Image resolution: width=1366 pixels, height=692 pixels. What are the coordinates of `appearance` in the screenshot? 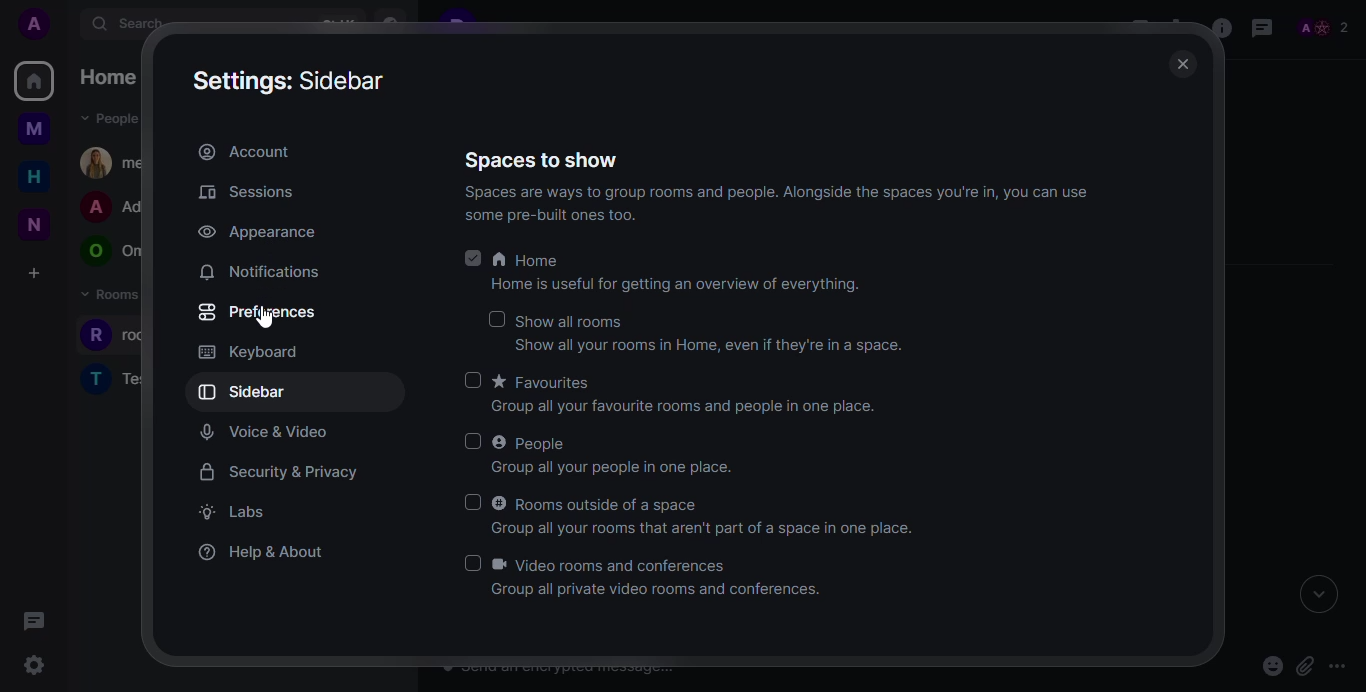 It's located at (255, 233).